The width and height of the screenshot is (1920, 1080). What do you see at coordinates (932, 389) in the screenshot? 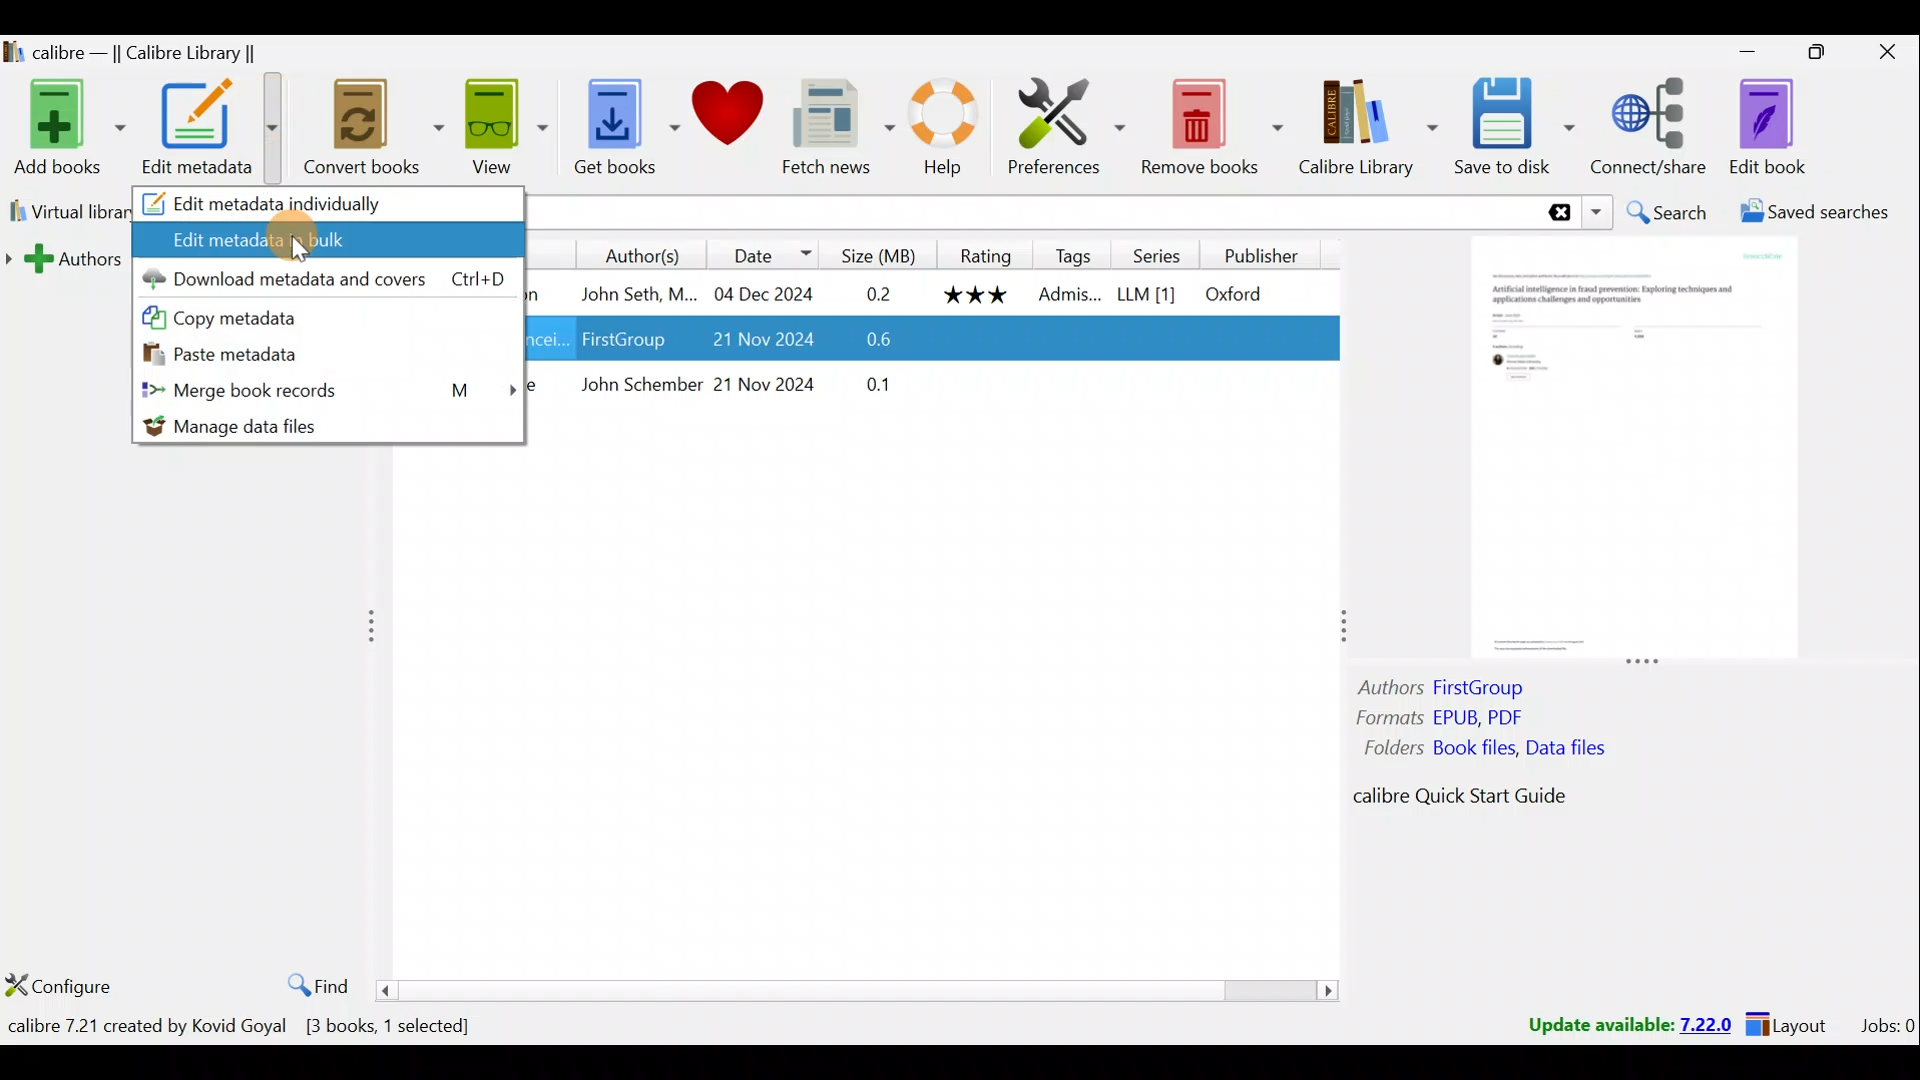
I see `Book 3` at bounding box center [932, 389].